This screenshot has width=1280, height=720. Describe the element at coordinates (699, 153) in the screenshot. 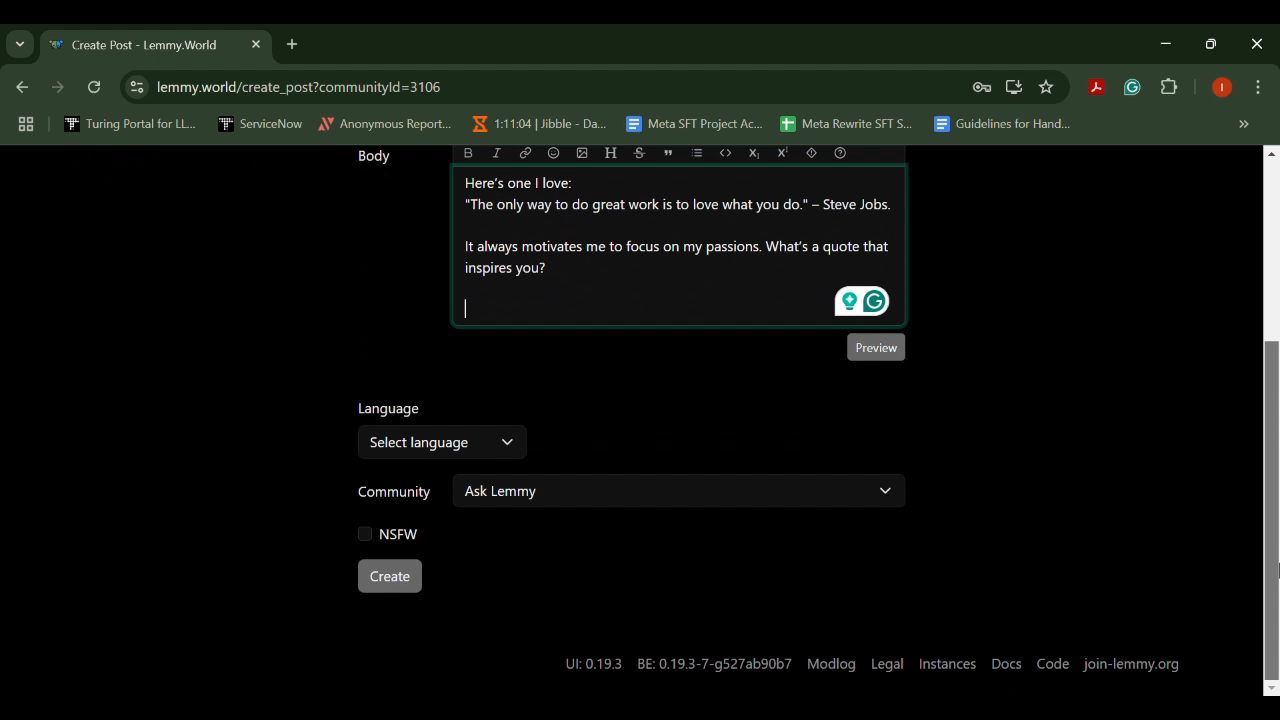

I see `list` at that location.